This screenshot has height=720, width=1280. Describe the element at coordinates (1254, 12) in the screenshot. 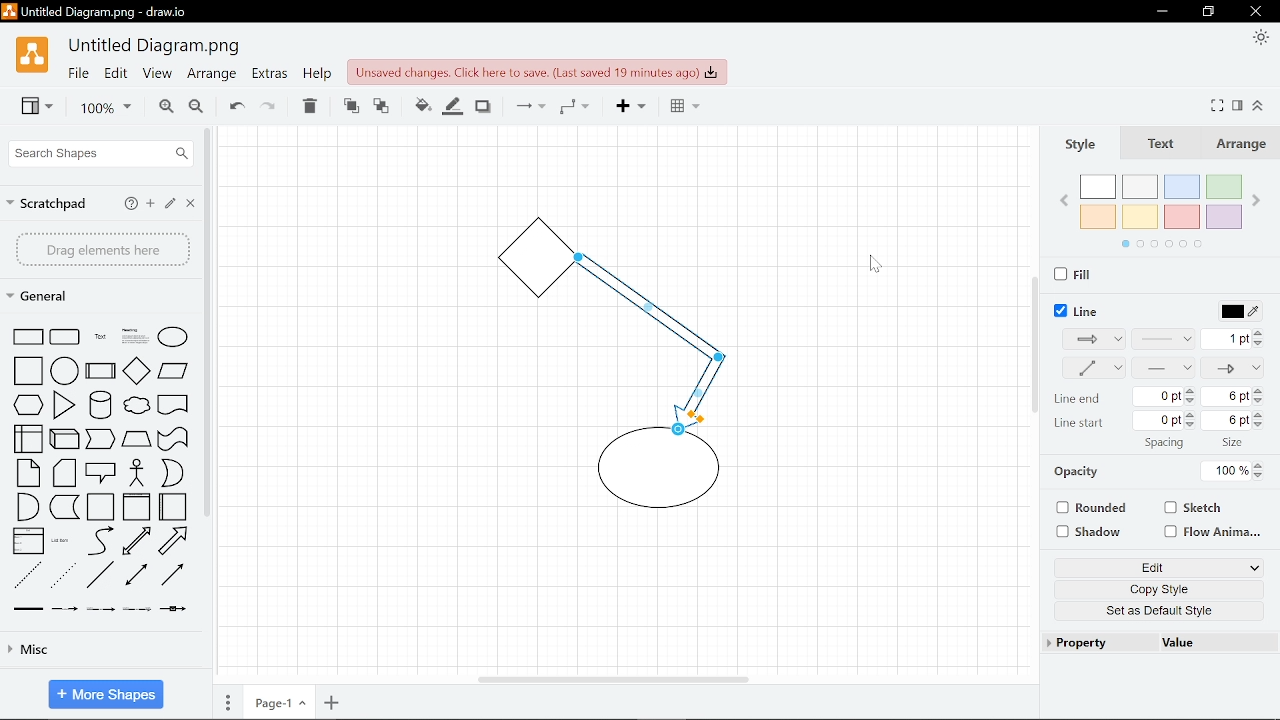

I see `close` at that location.